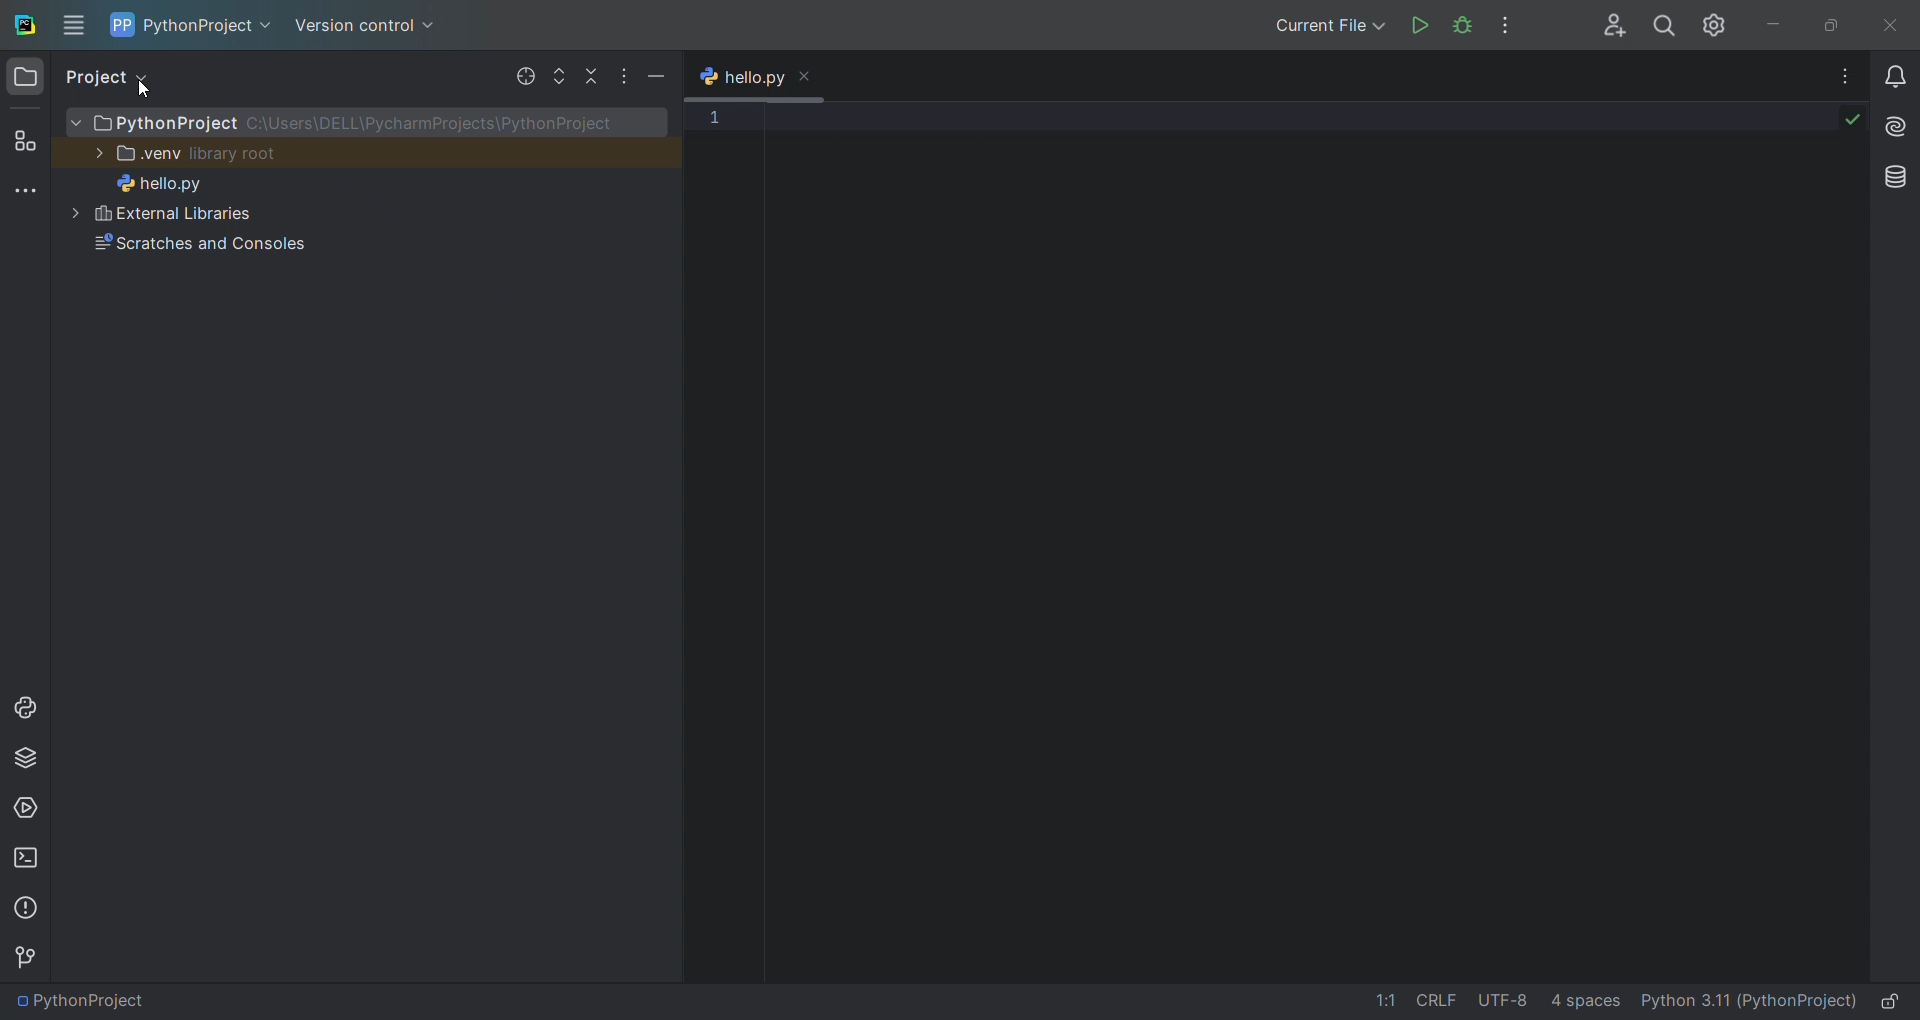 The image size is (1920, 1020). I want to click on file data, so click(1487, 1004).